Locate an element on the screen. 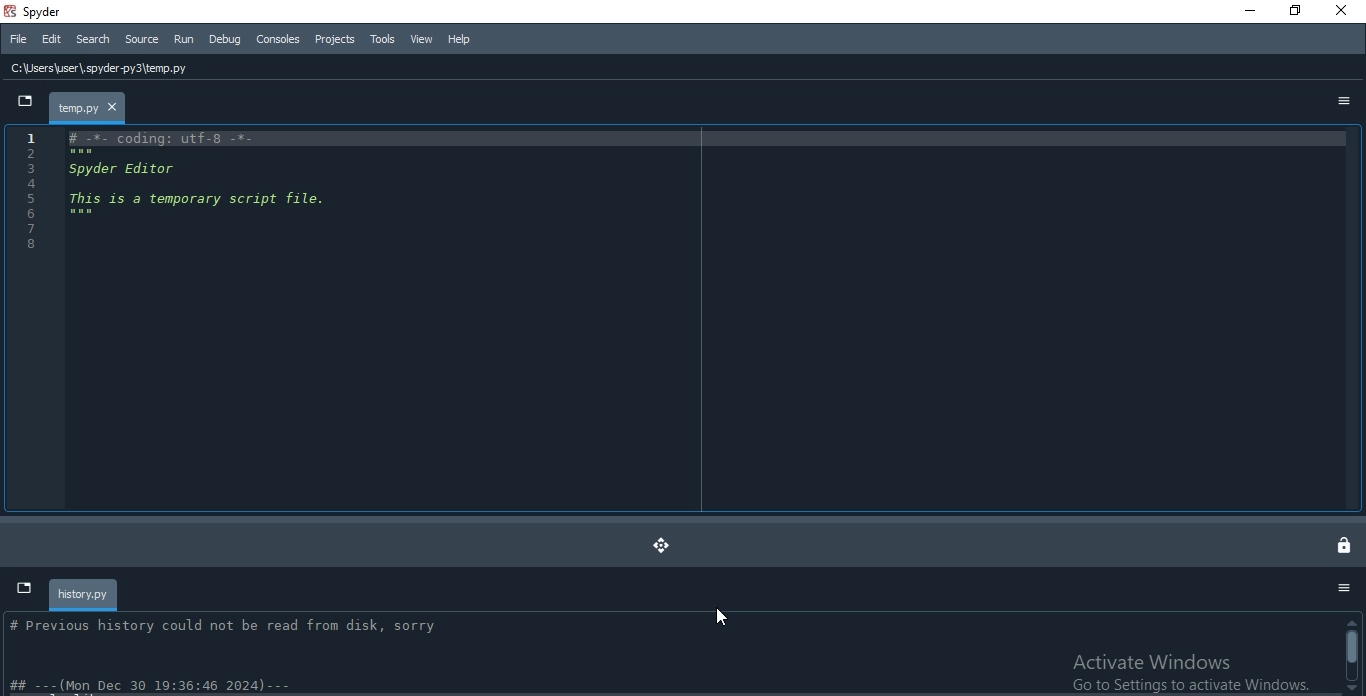 The image size is (1366, 696). Run is located at coordinates (184, 38).